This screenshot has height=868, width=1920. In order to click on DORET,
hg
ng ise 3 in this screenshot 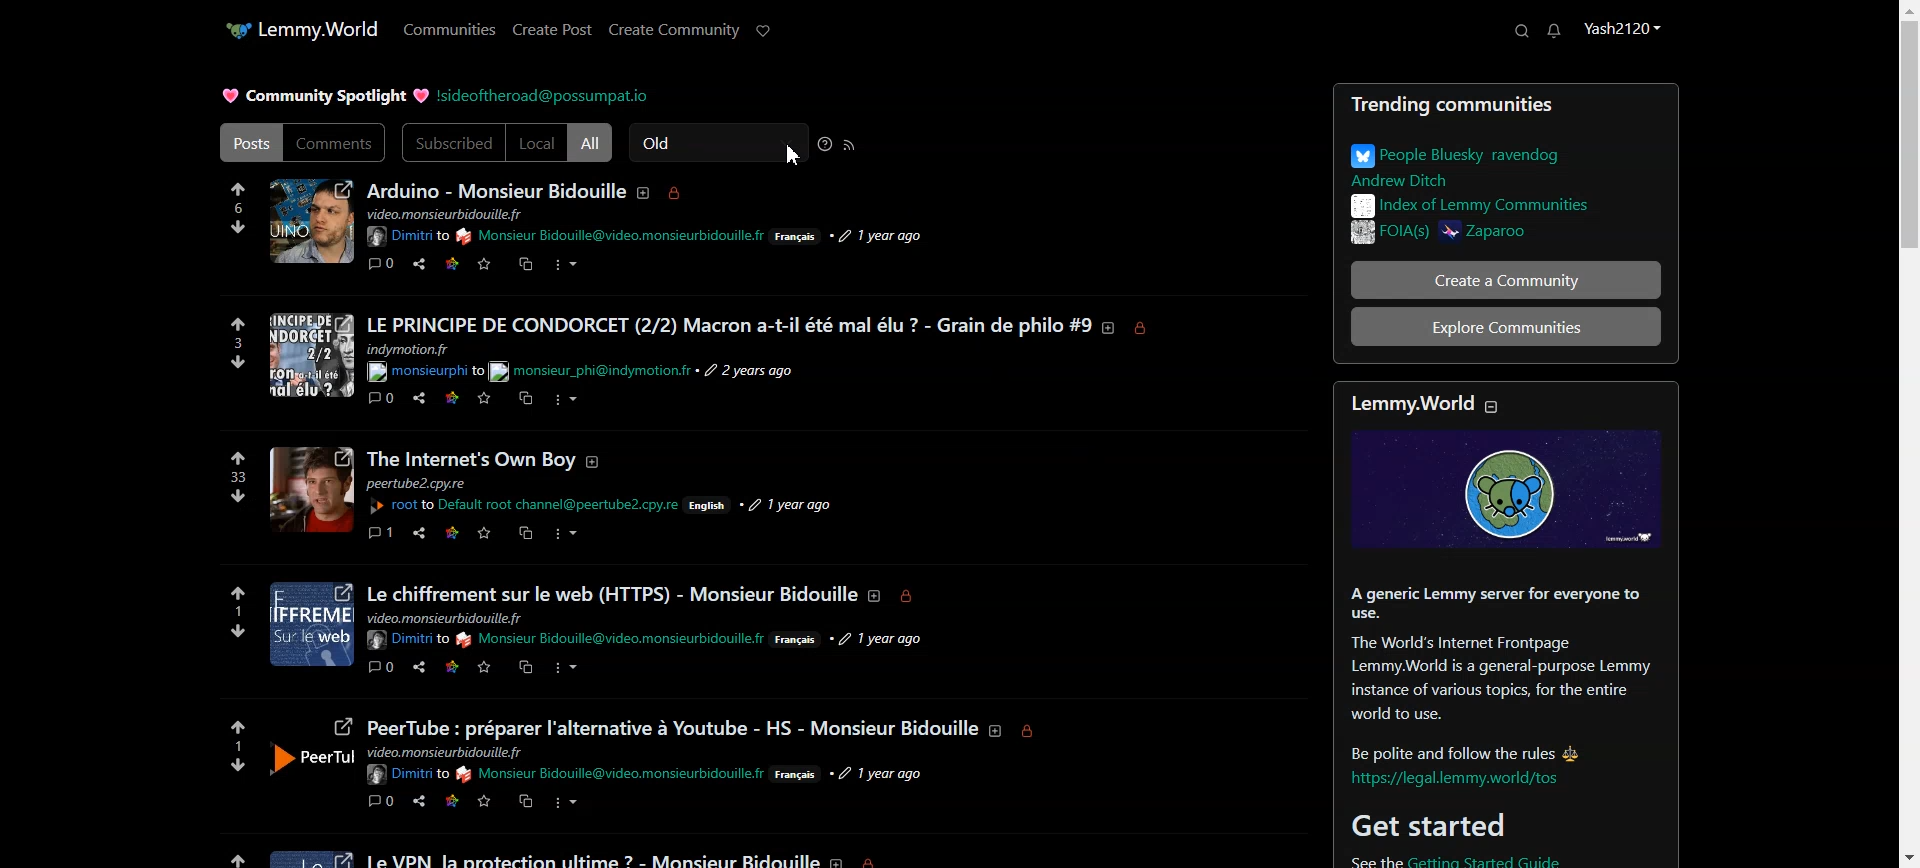, I will do `click(313, 354)`.